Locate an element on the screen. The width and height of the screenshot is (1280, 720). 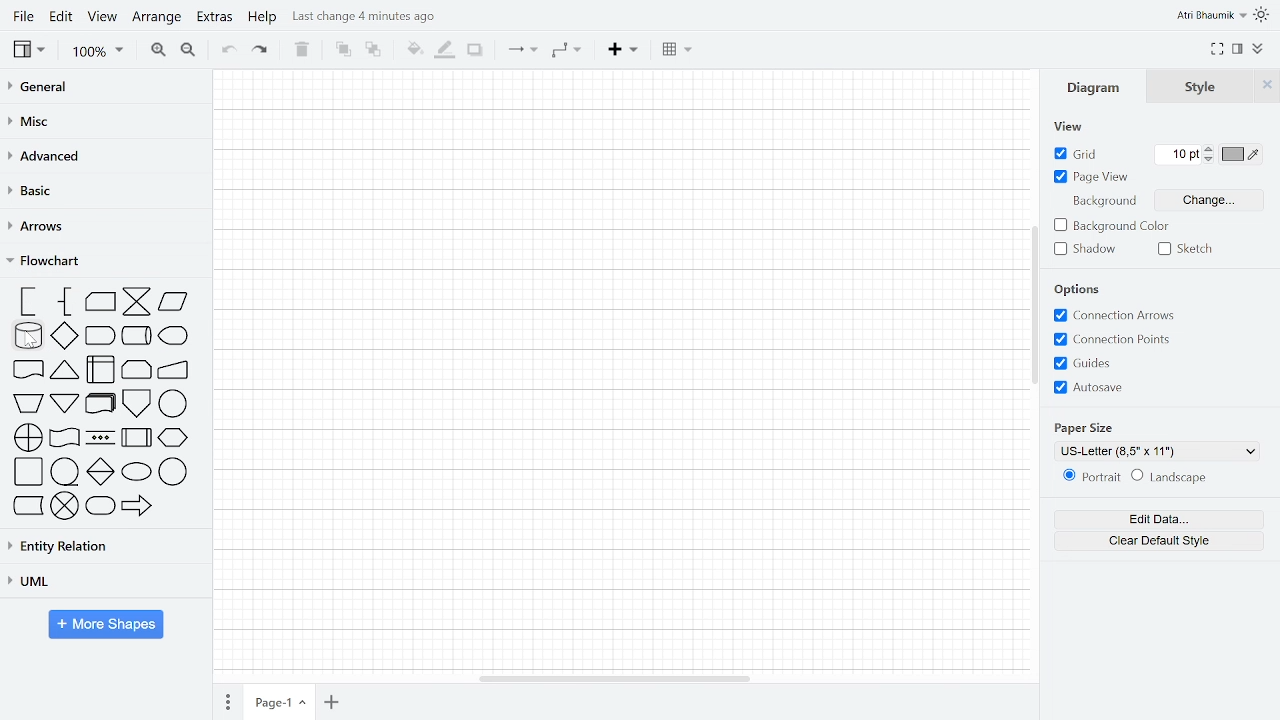
background is located at coordinates (1103, 203).